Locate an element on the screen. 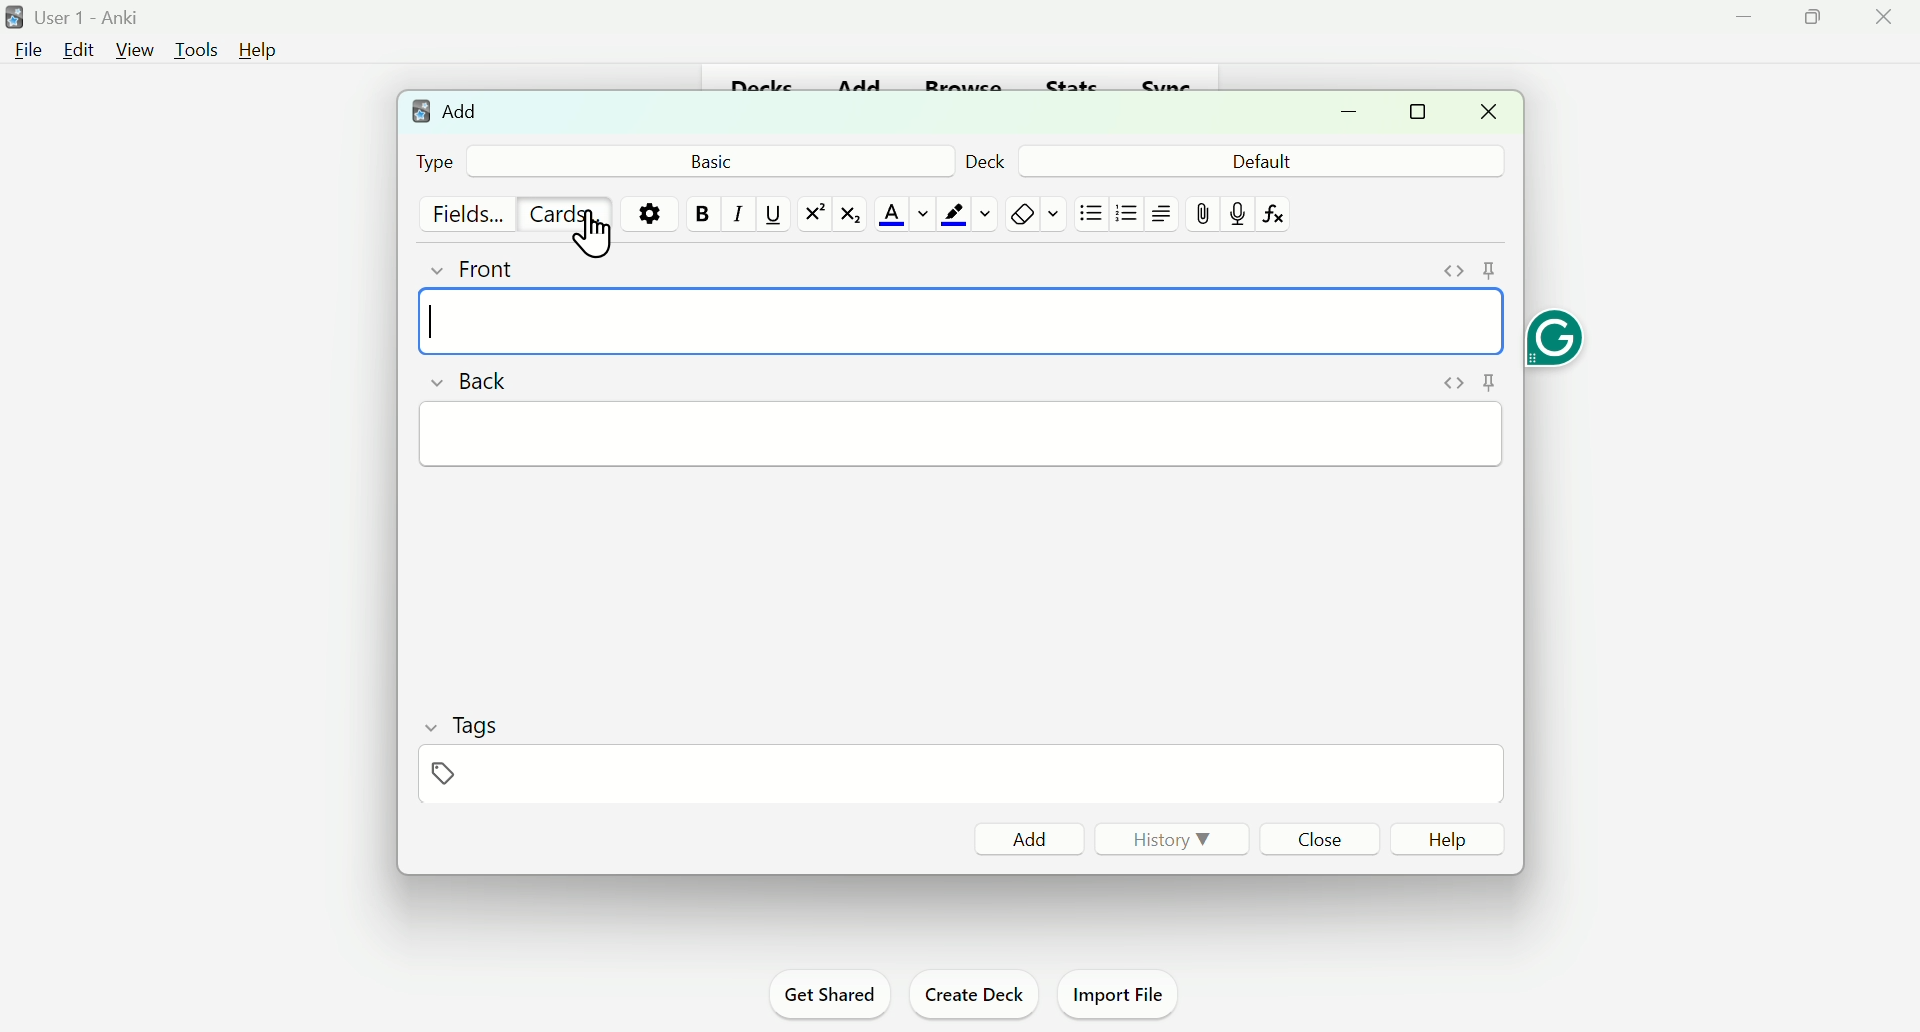 Image resolution: width=1920 pixels, height=1032 pixels. Close is located at coordinates (1882, 15).